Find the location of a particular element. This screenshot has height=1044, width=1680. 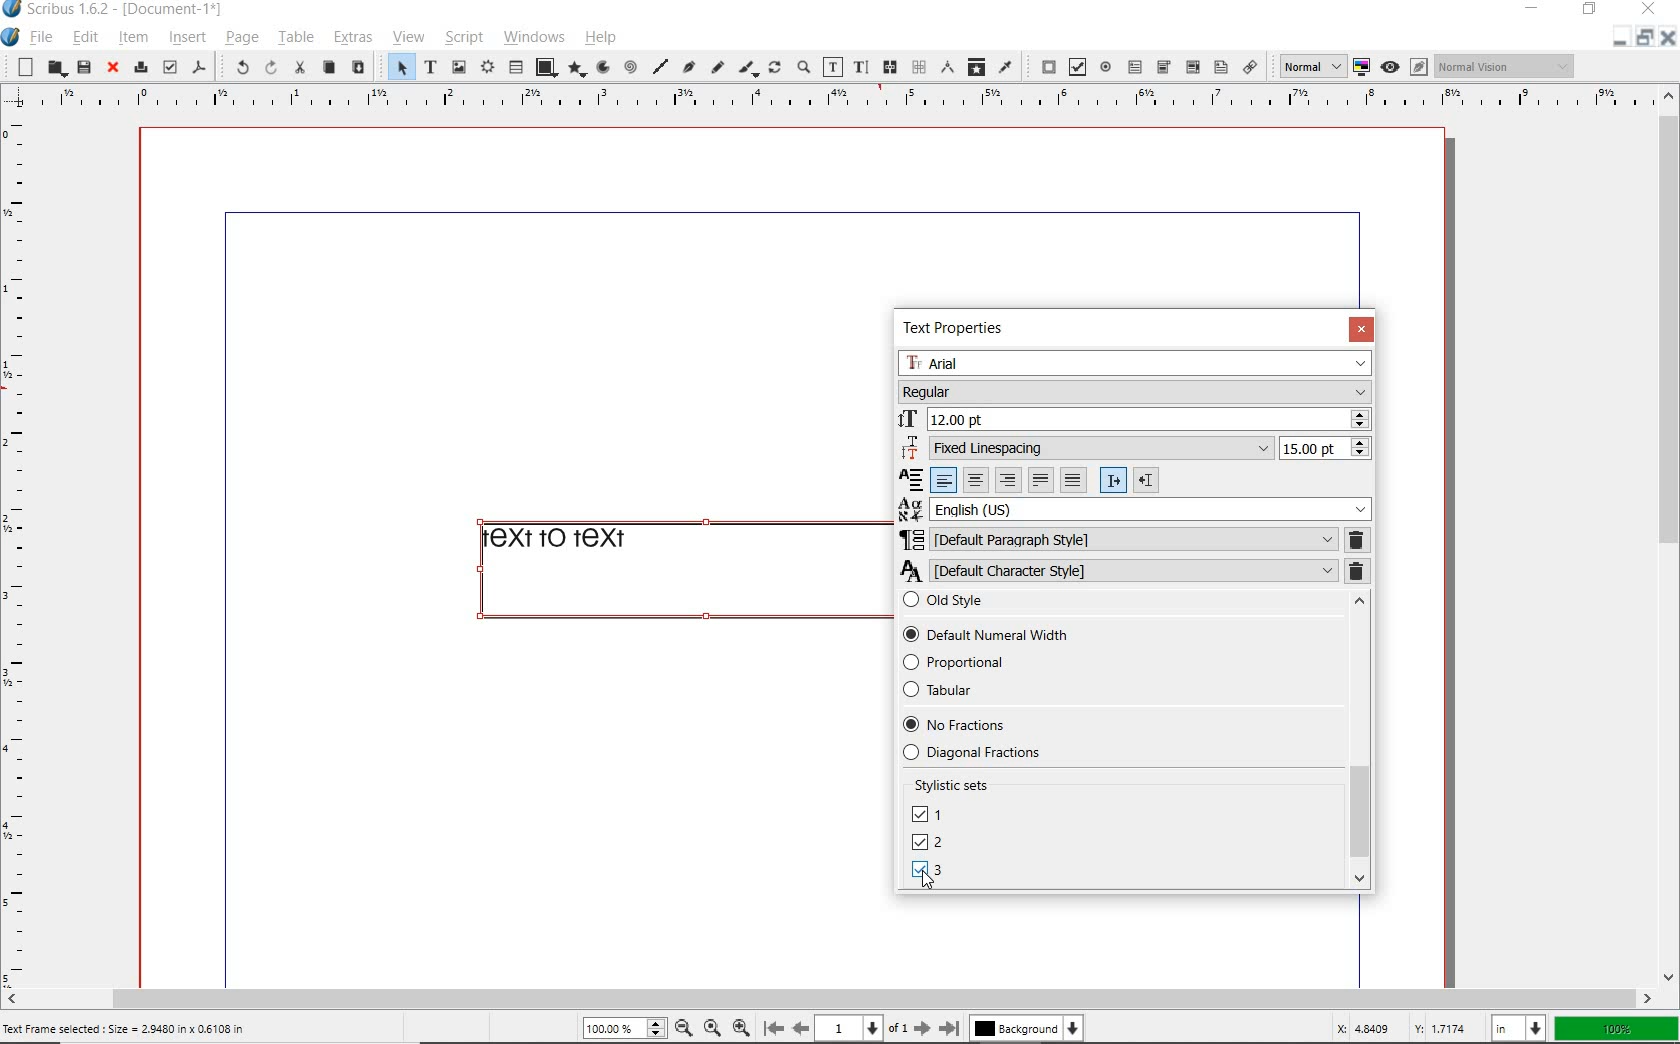

Text justified is located at coordinates (1041, 479).